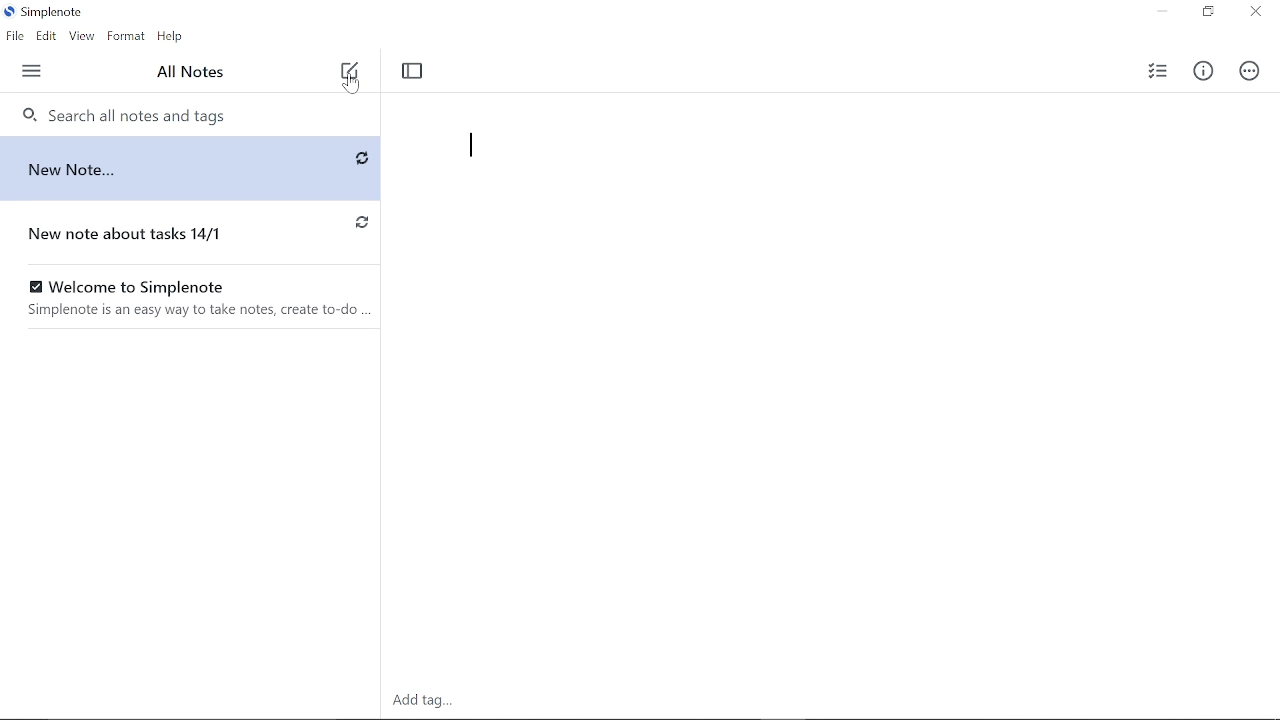  Describe the element at coordinates (810, 177) in the screenshot. I see `Typing` at that location.